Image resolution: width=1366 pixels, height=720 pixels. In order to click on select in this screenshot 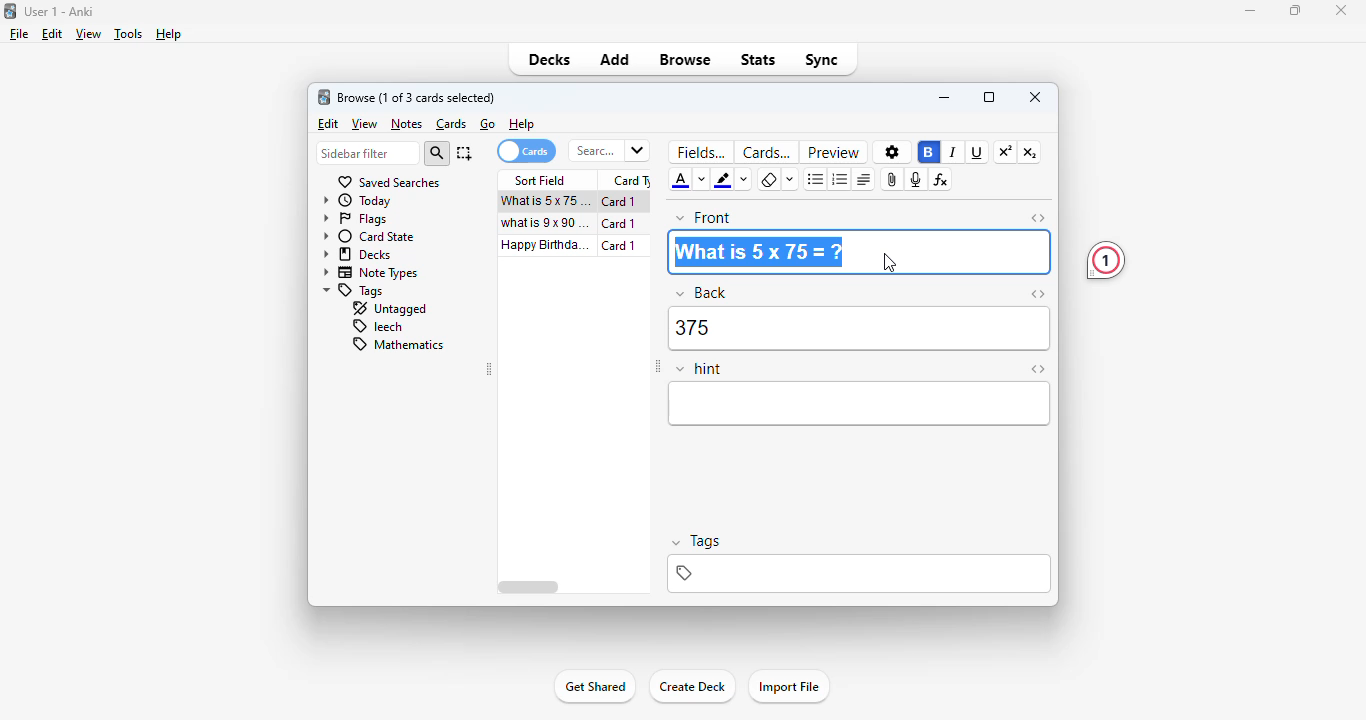, I will do `click(464, 153)`.